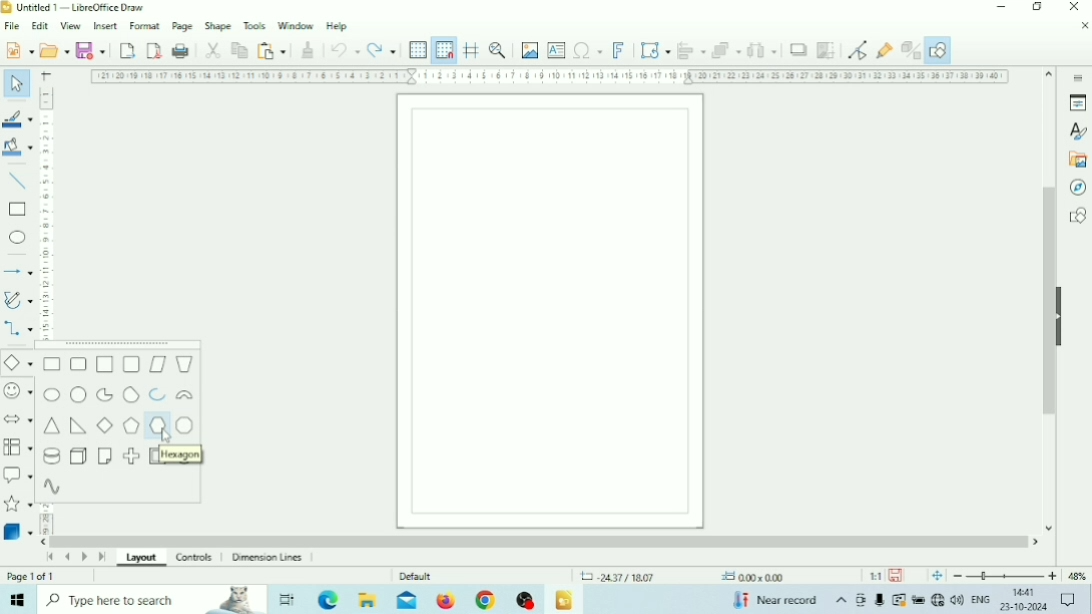 The width and height of the screenshot is (1092, 614). I want to click on Paste, so click(271, 50).